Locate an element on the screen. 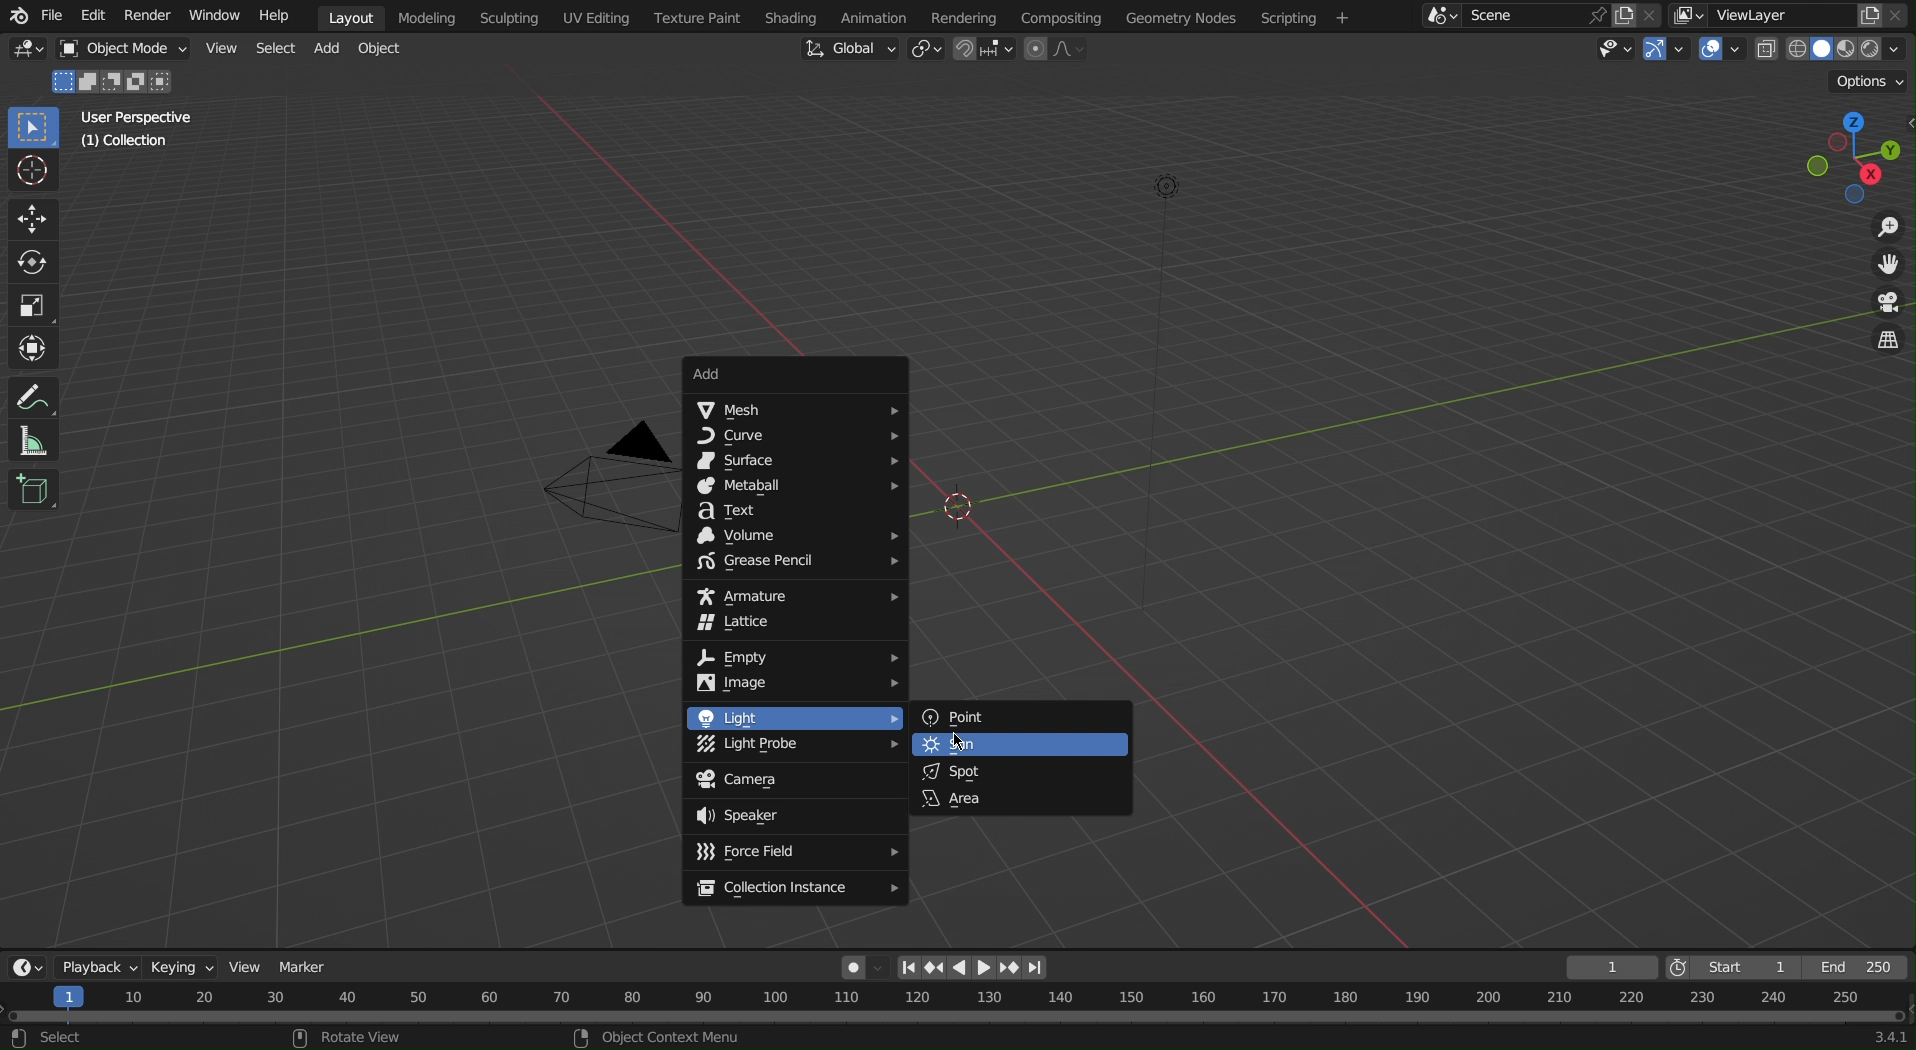 Image resolution: width=1916 pixels, height=1050 pixels. Timeline is located at coordinates (958, 1004).